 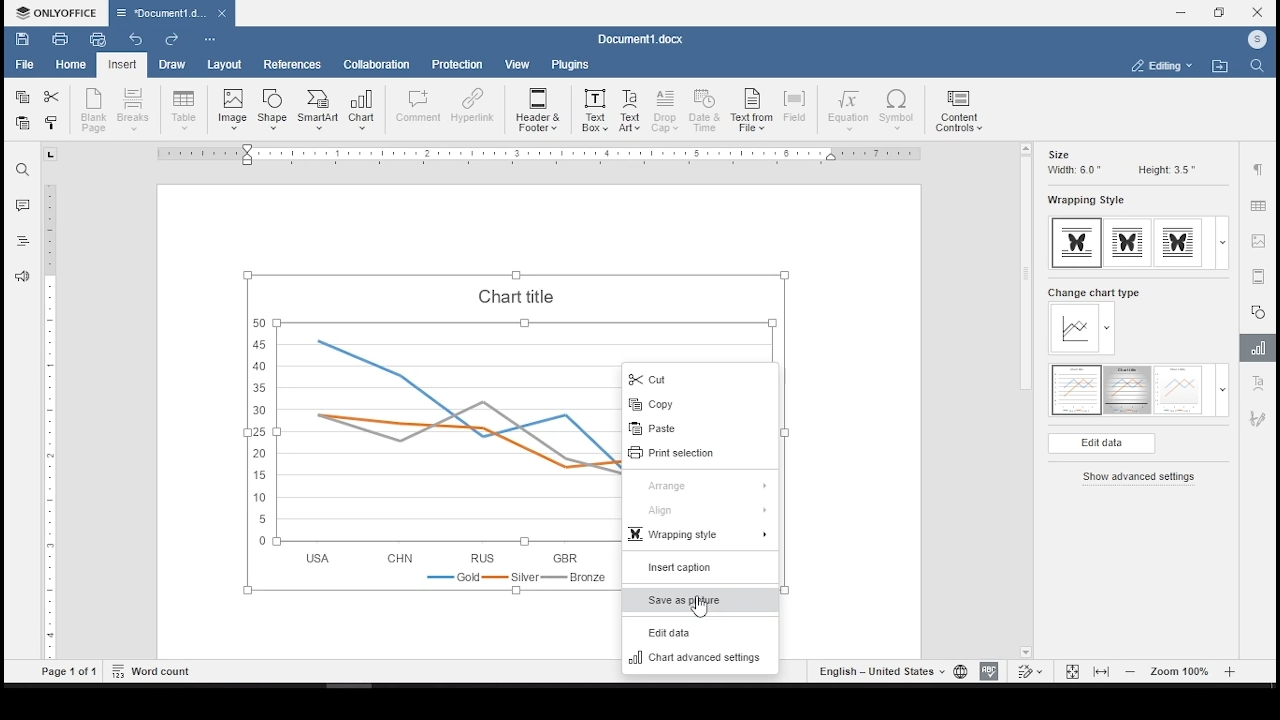 I want to click on cursor, so click(x=699, y=604).